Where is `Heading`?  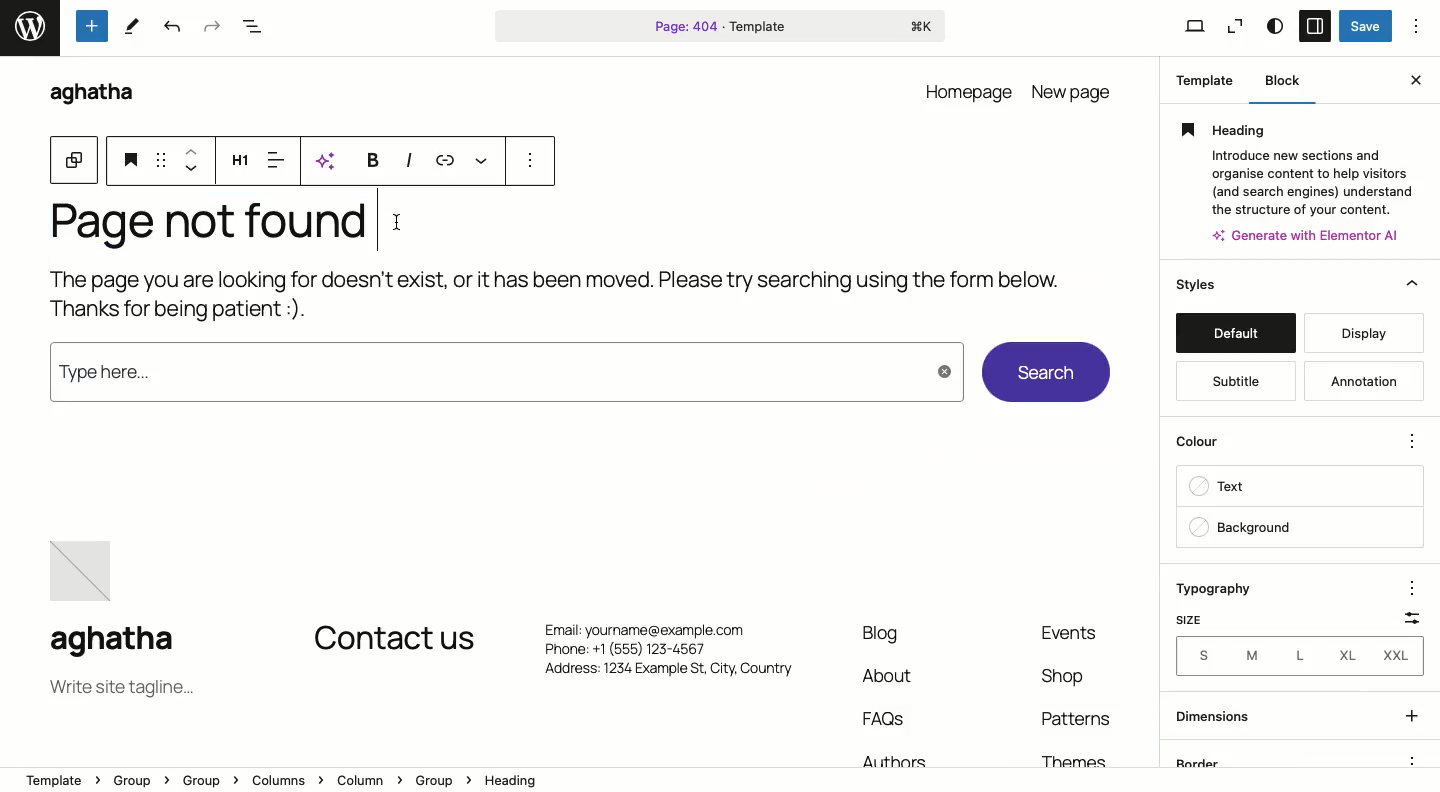 Heading is located at coordinates (131, 158).